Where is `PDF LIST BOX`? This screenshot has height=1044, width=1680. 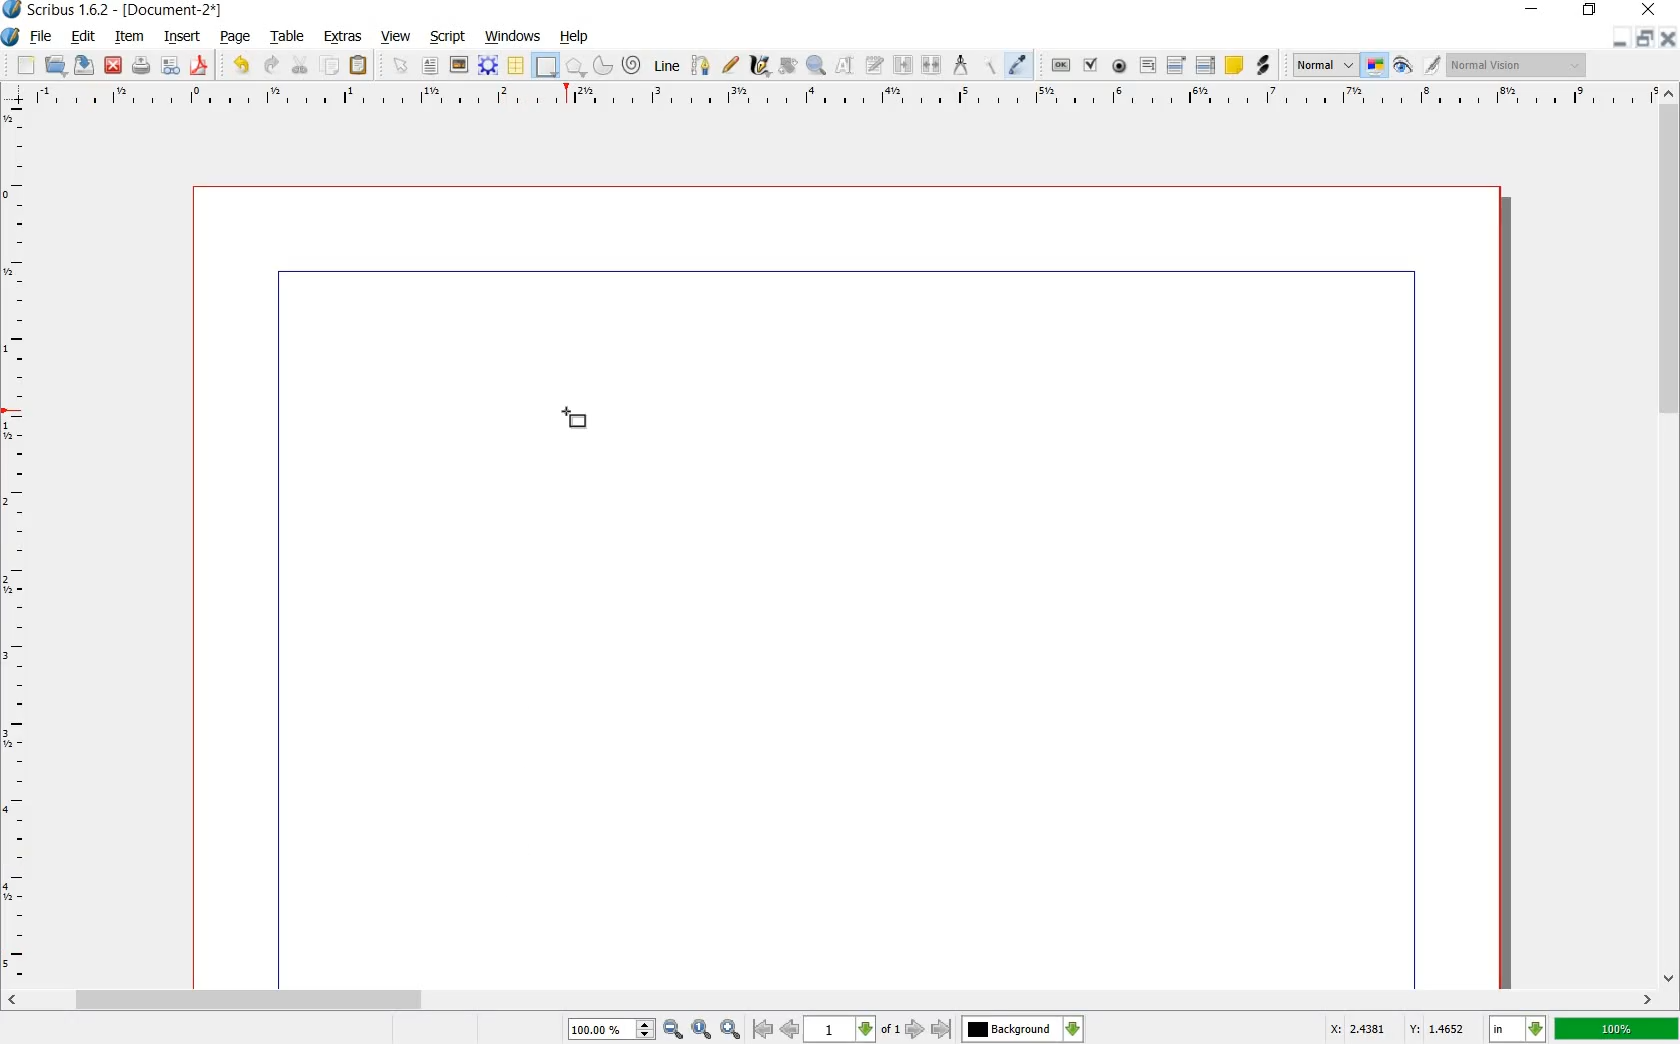
PDF LIST BOX is located at coordinates (1204, 65).